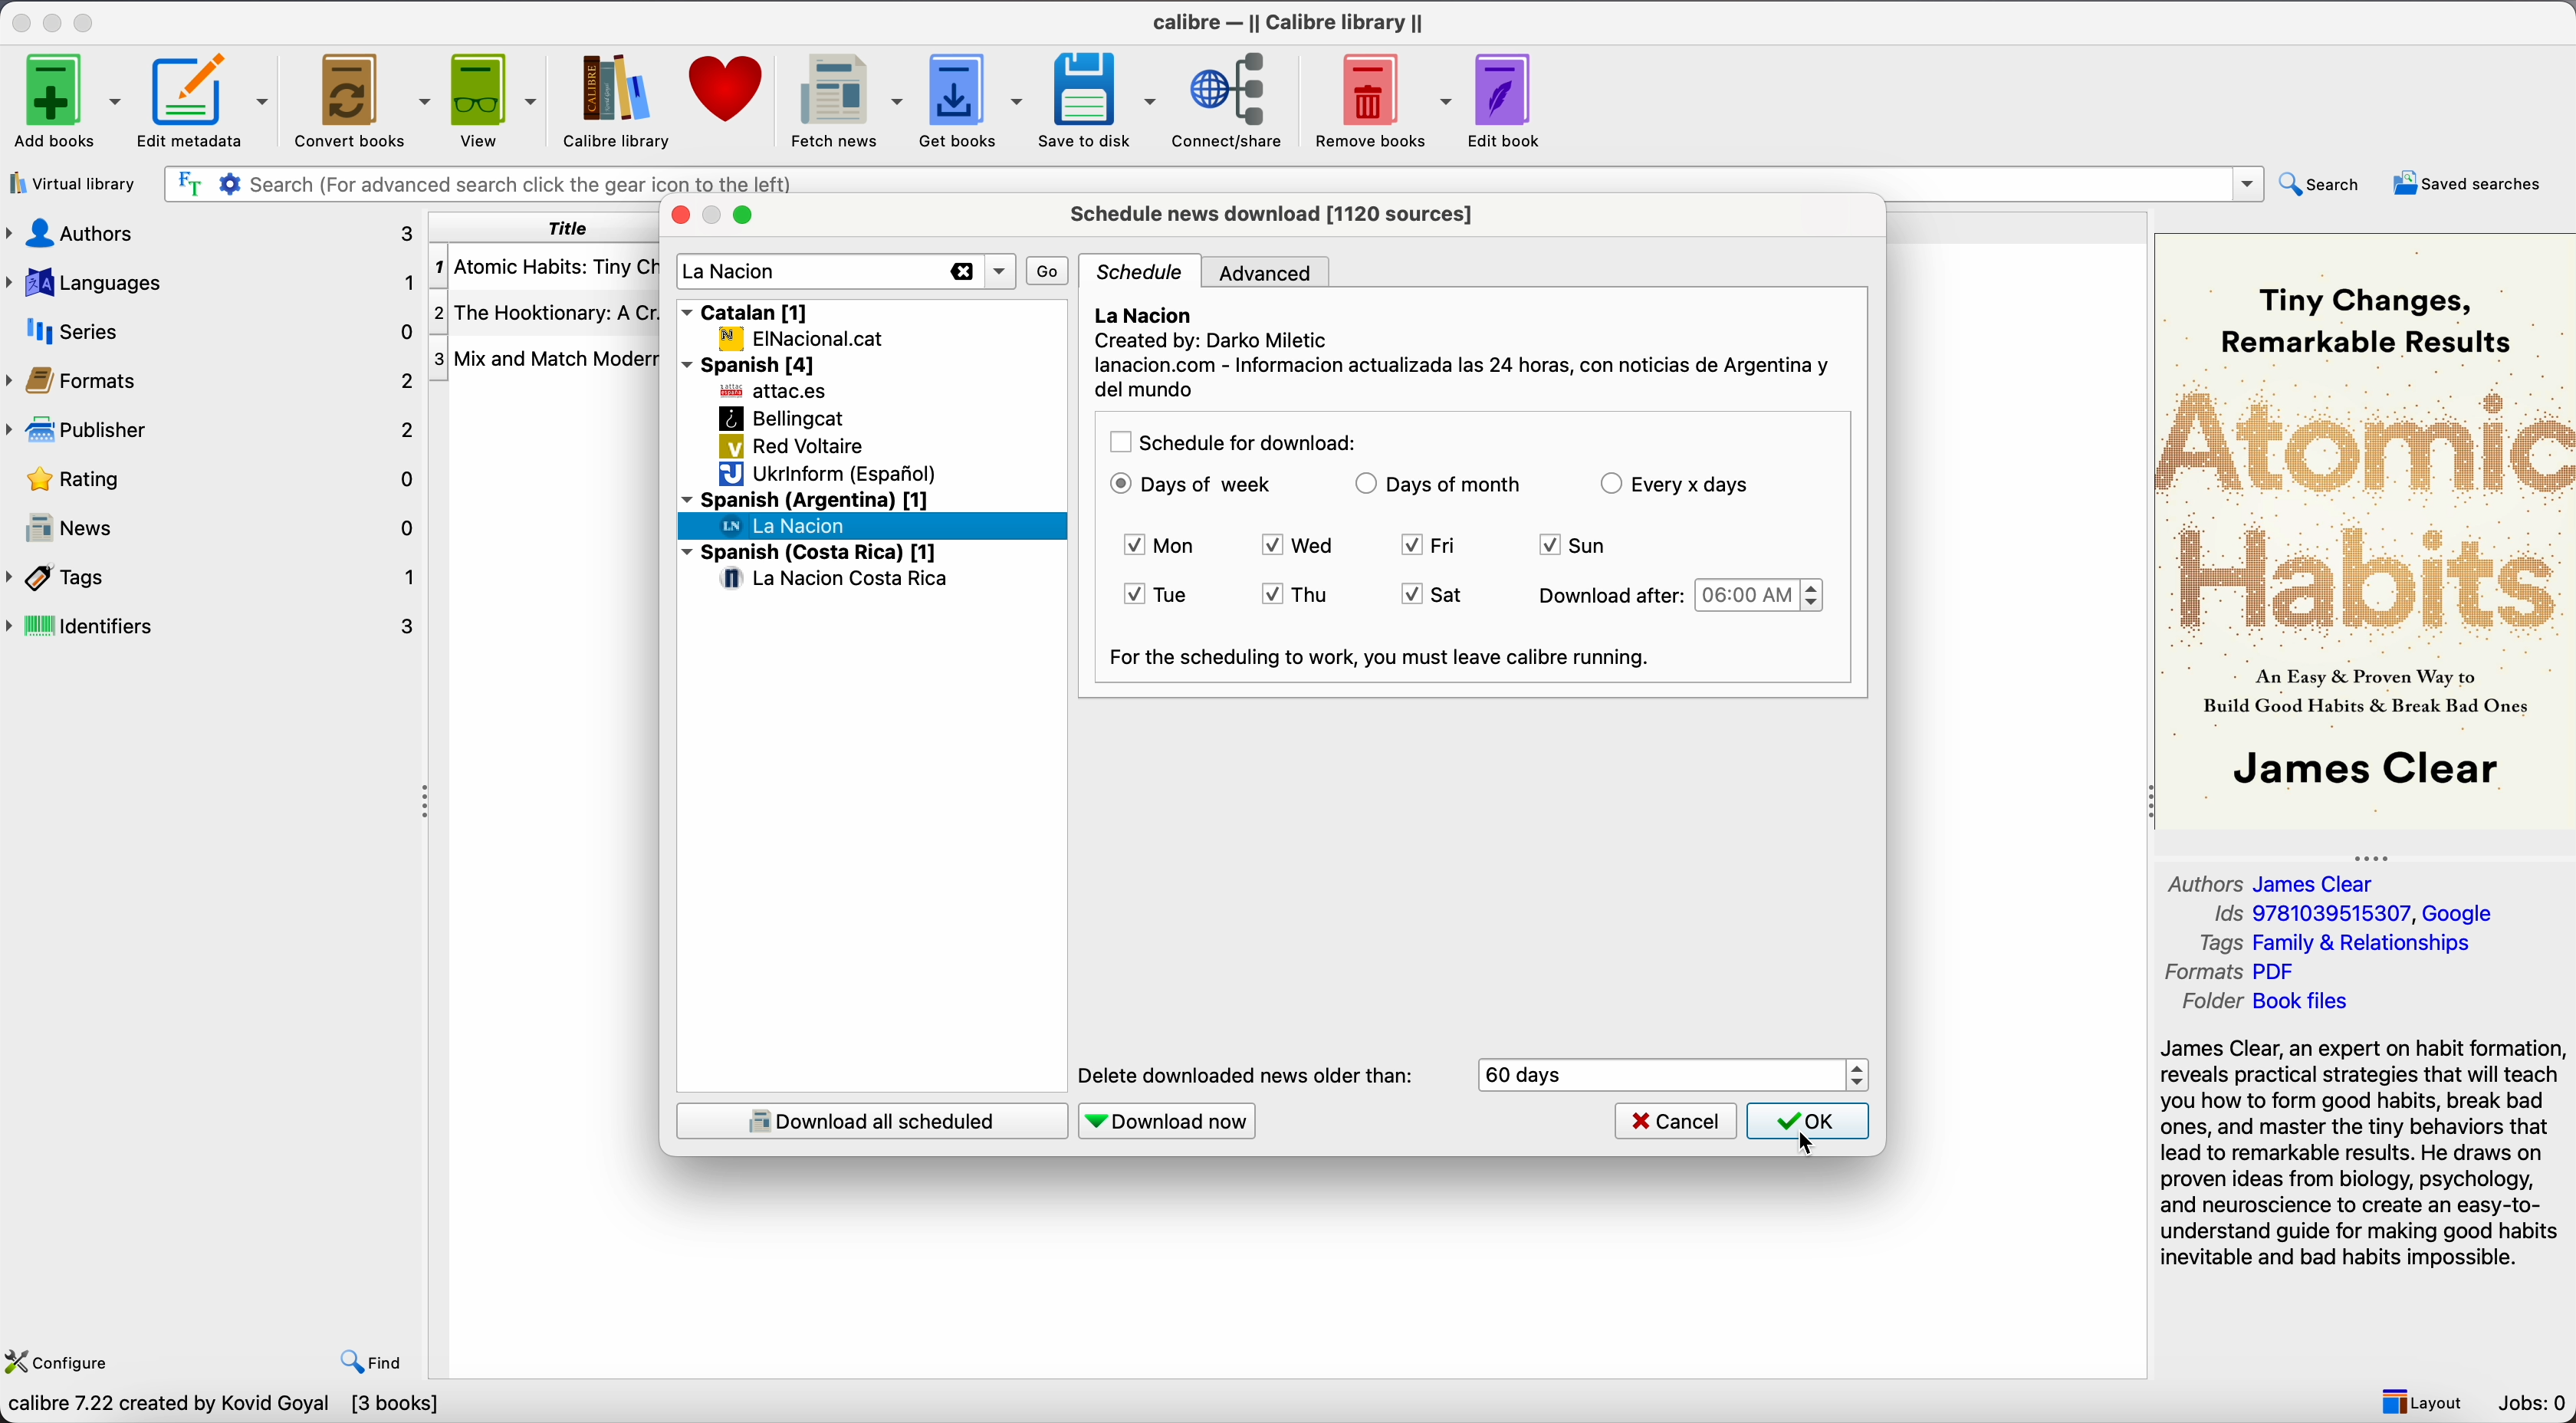  Describe the element at coordinates (372, 1363) in the screenshot. I see `find` at that location.